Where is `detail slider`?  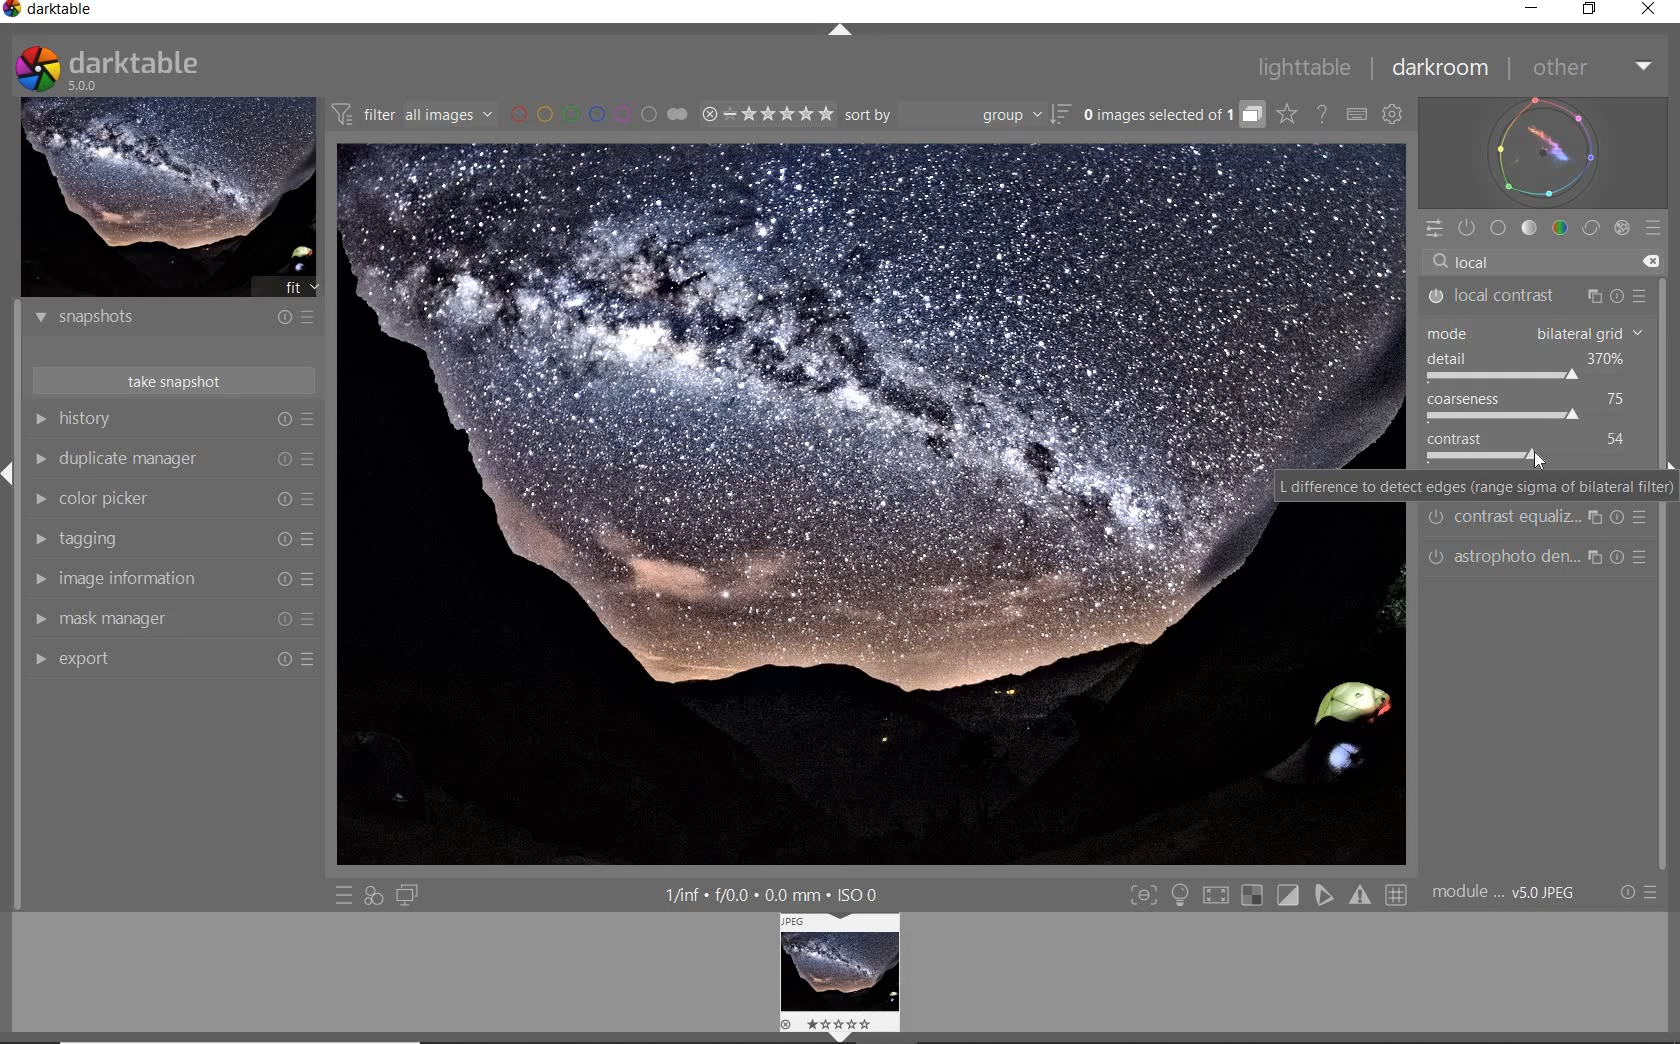
detail slider is located at coordinates (1503, 377).